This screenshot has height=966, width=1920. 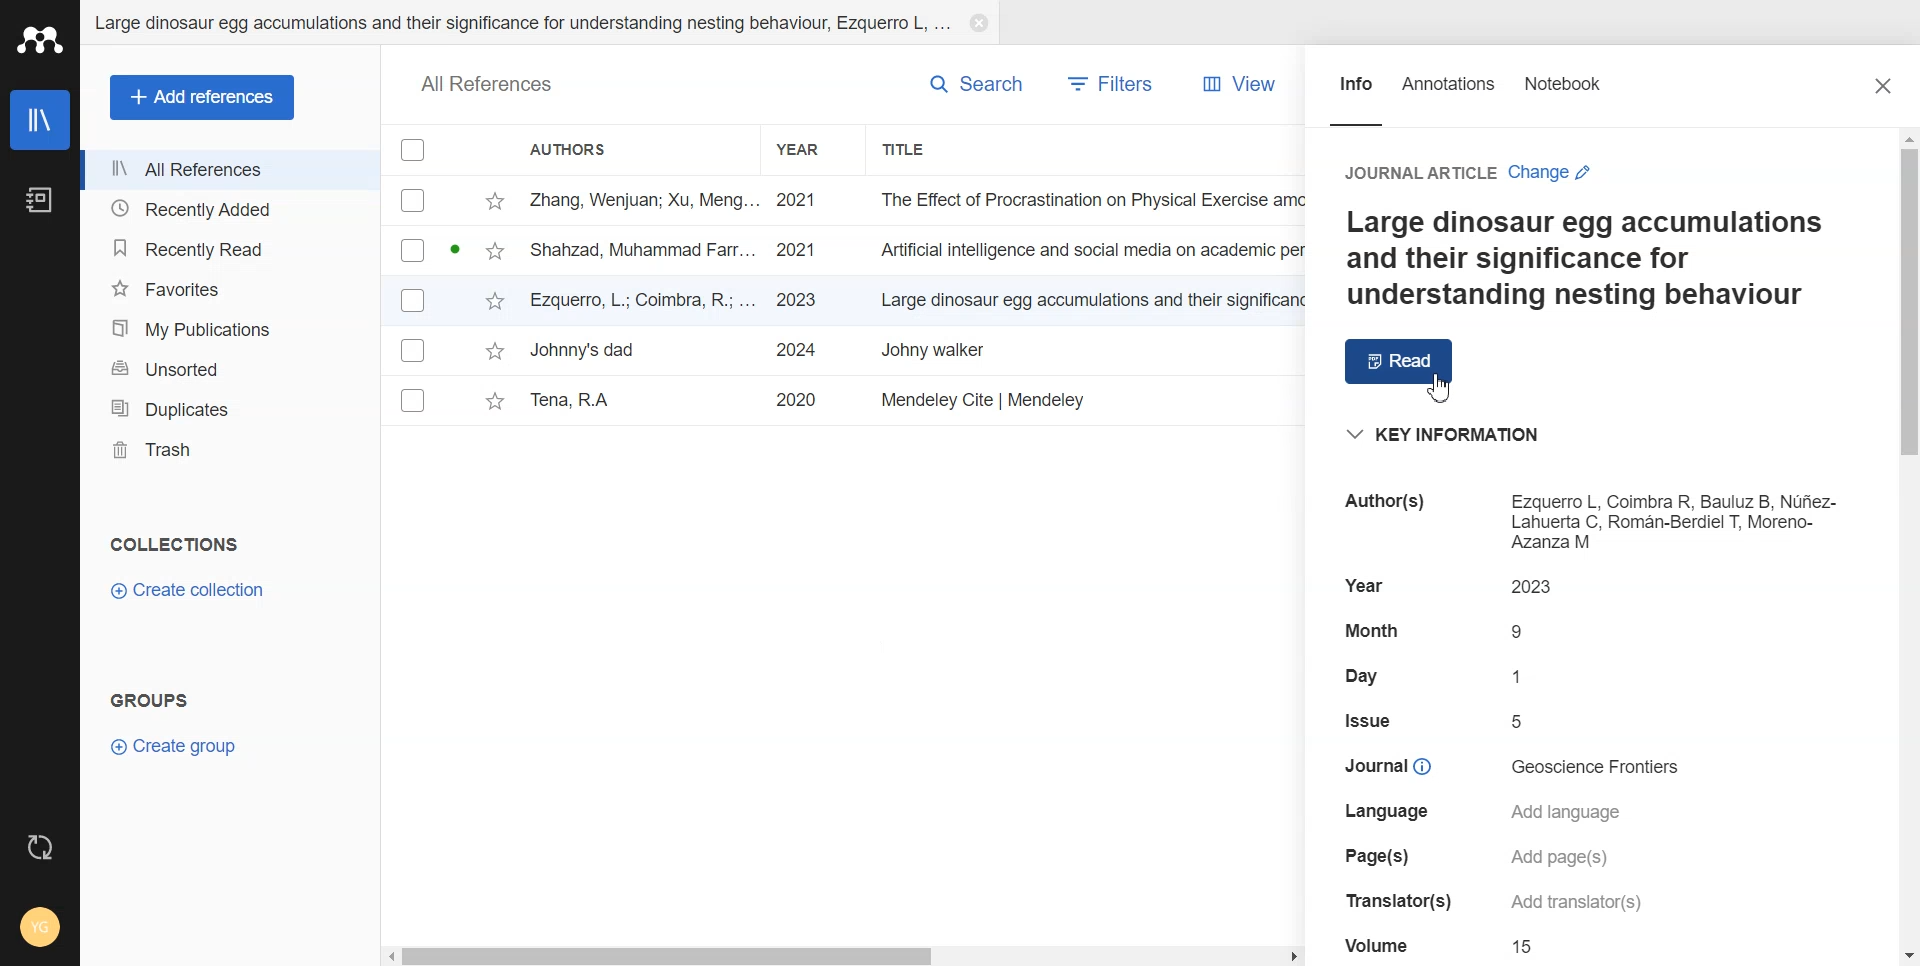 What do you see at coordinates (1563, 95) in the screenshot?
I see `Notebook` at bounding box center [1563, 95].